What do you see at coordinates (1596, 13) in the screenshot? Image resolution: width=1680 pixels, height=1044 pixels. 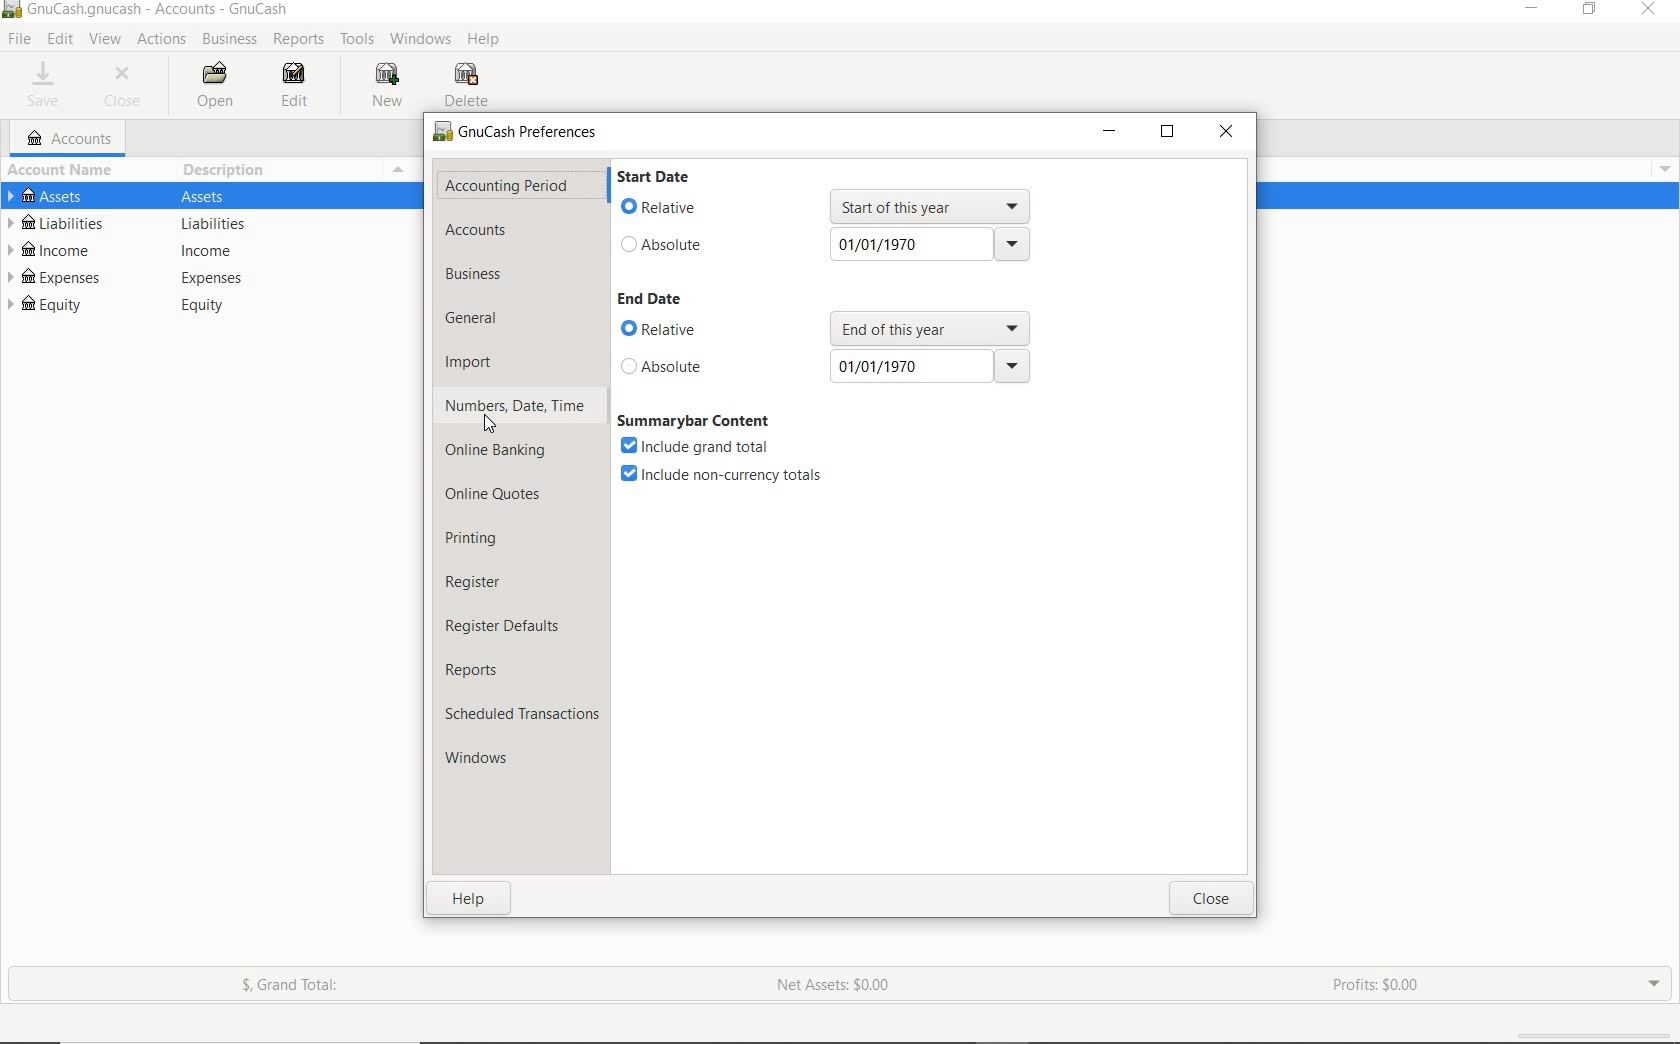 I see `RESTORE DOWN` at bounding box center [1596, 13].